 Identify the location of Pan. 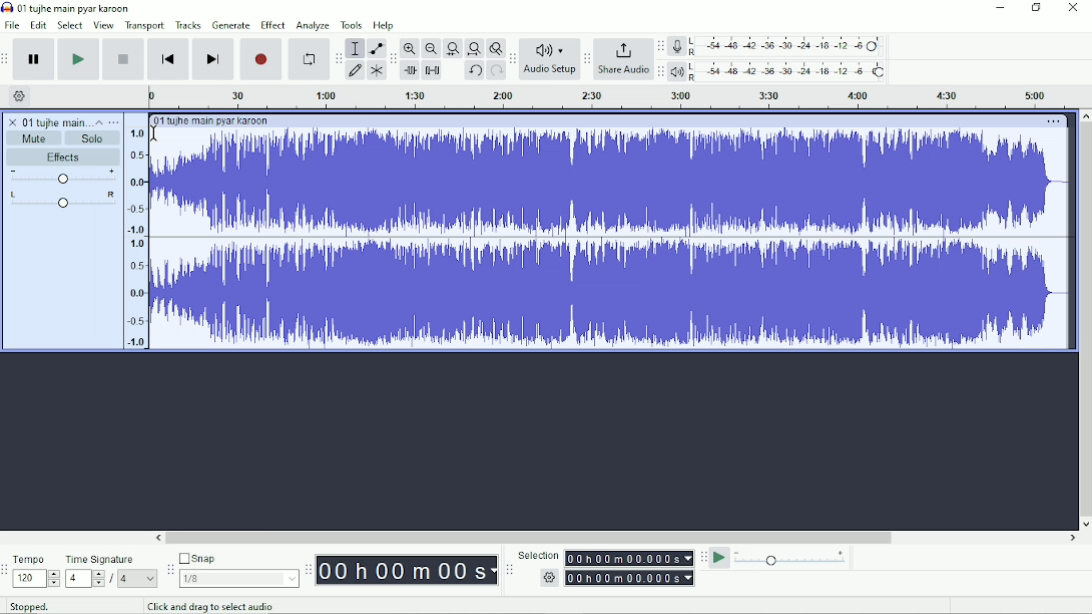
(63, 200).